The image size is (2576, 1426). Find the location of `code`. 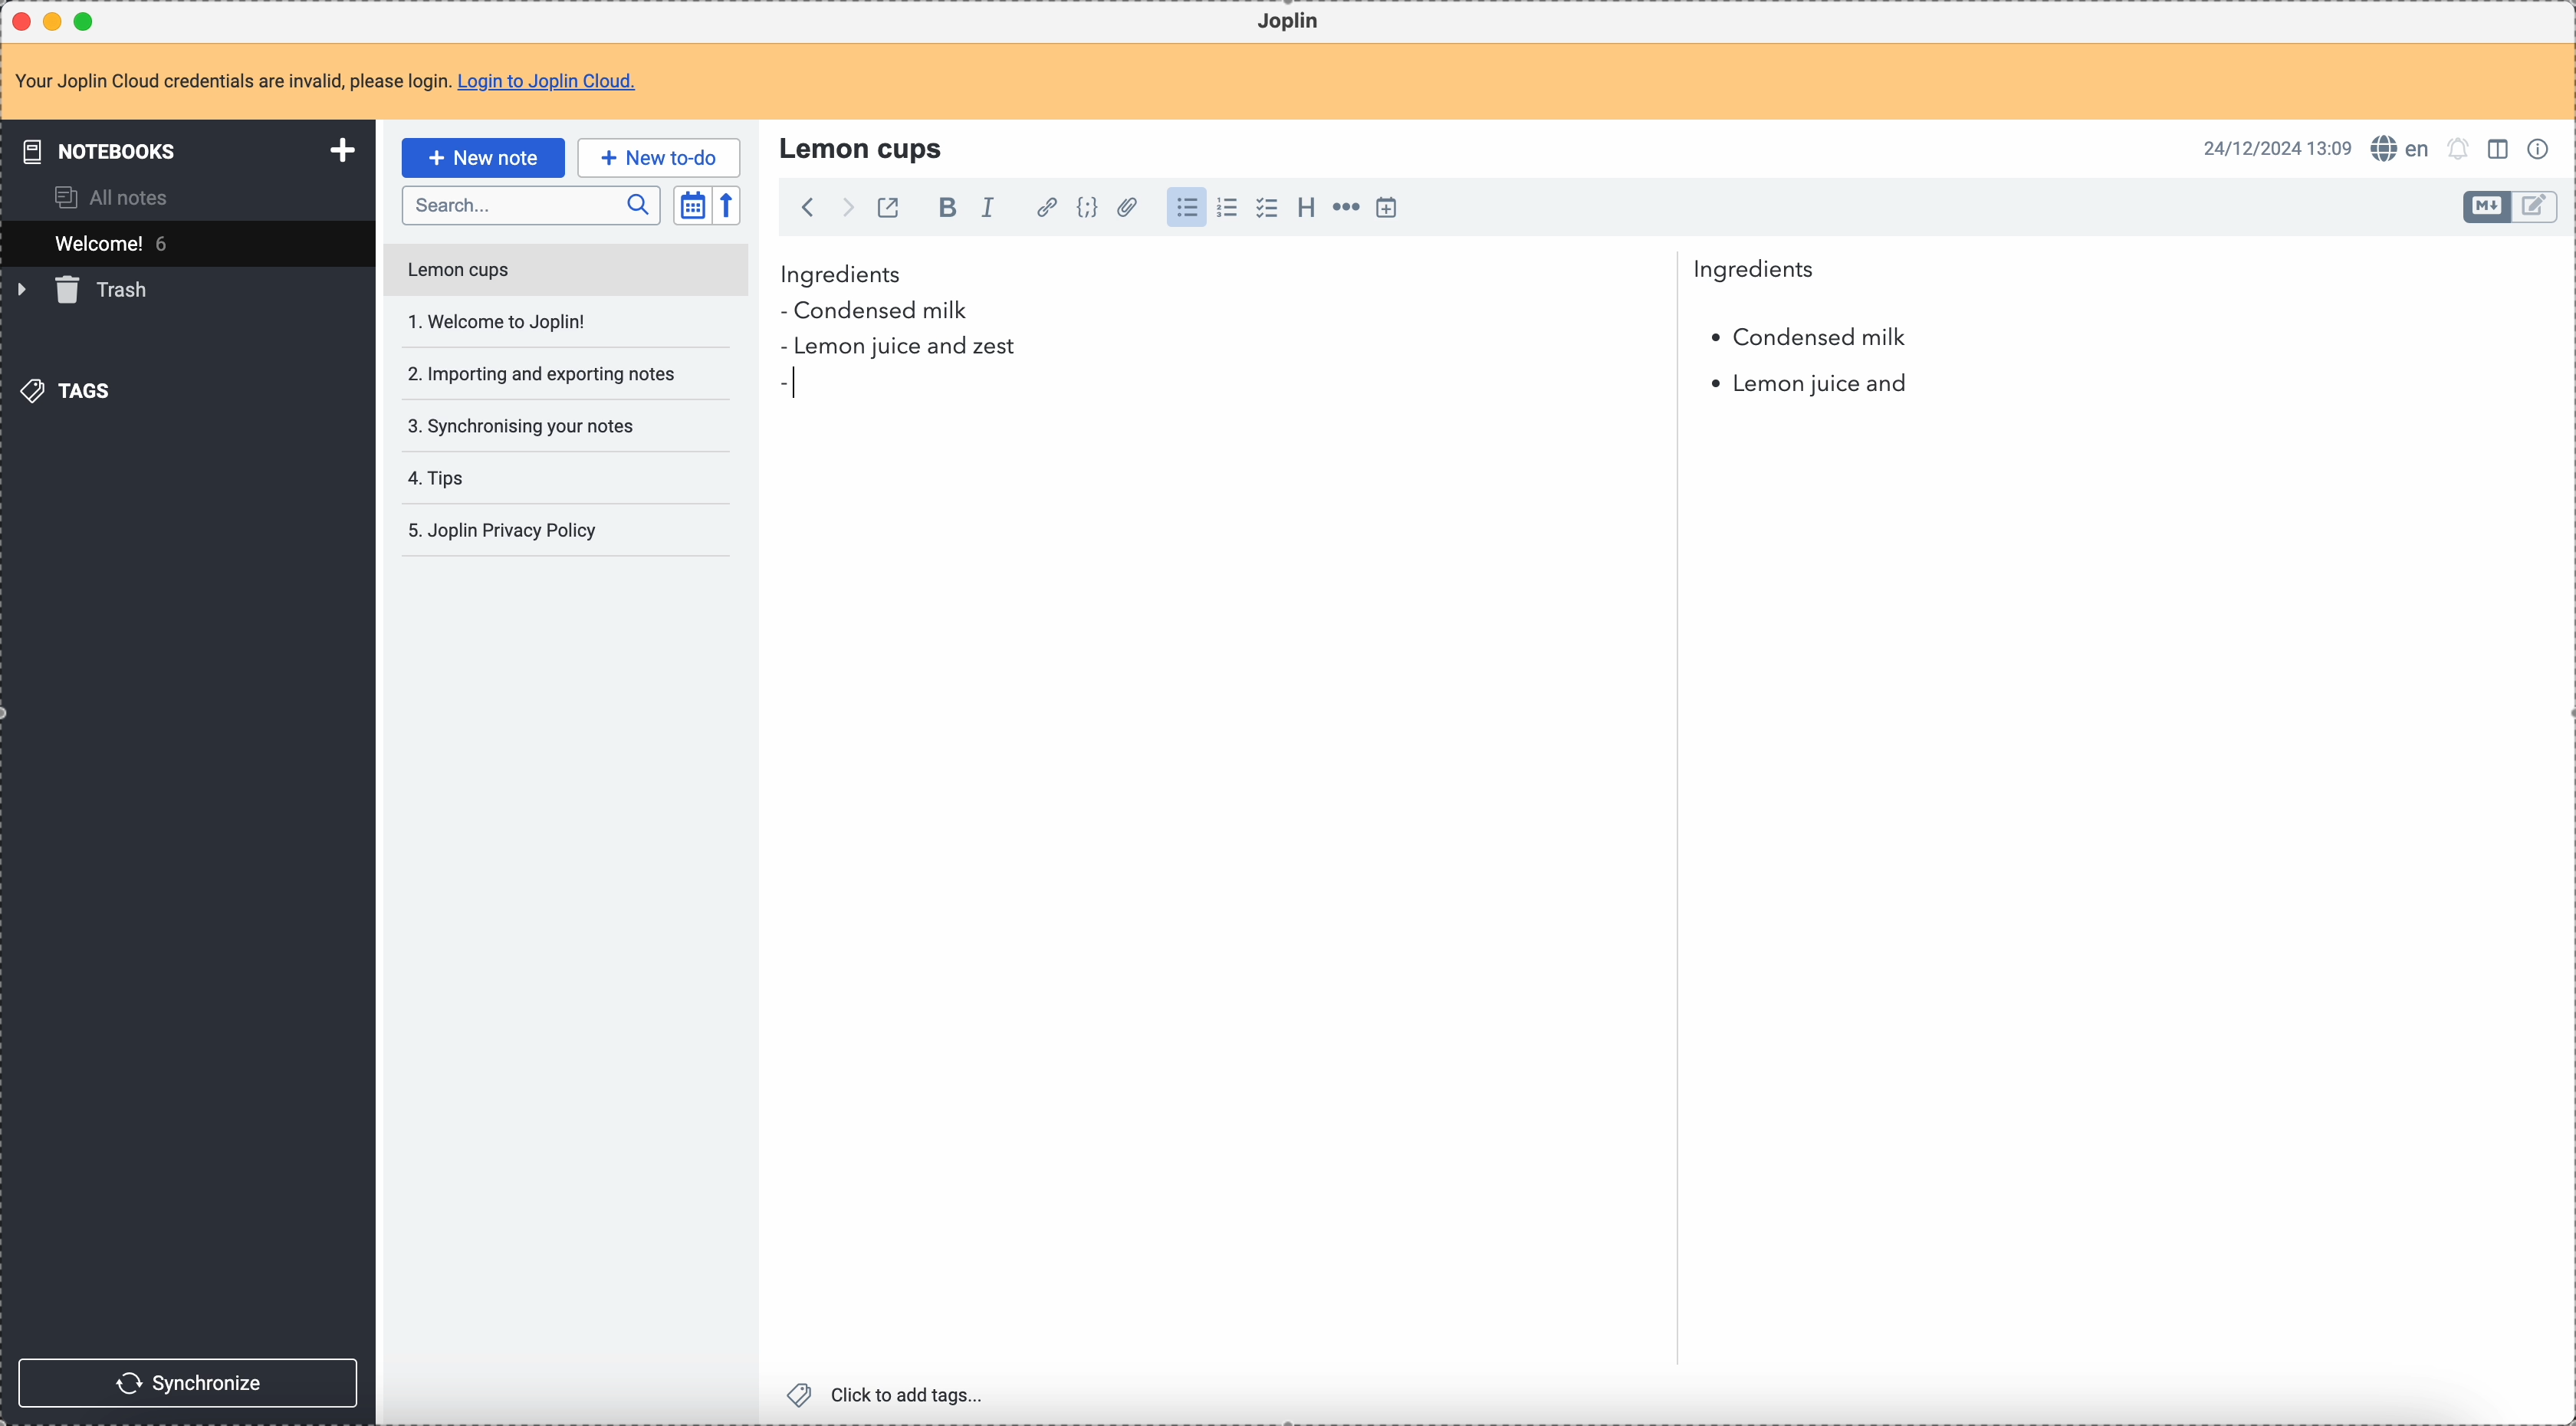

code is located at coordinates (1087, 209).